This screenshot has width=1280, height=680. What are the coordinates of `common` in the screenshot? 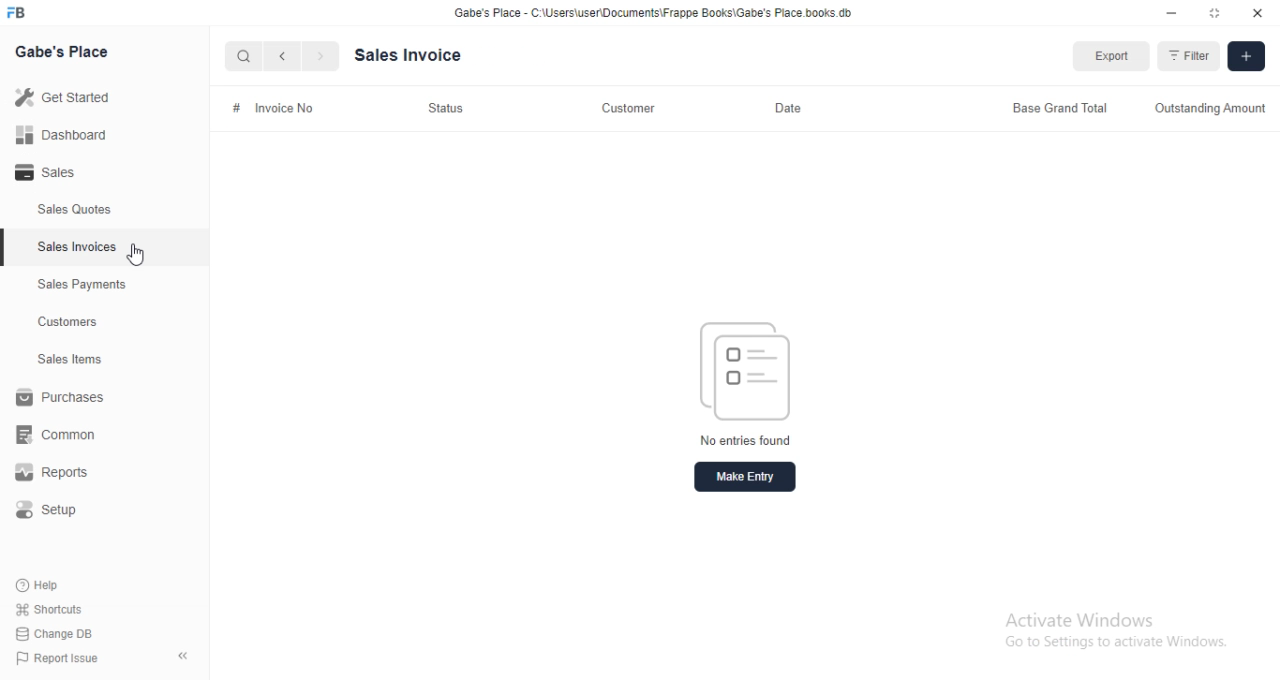 It's located at (57, 436).